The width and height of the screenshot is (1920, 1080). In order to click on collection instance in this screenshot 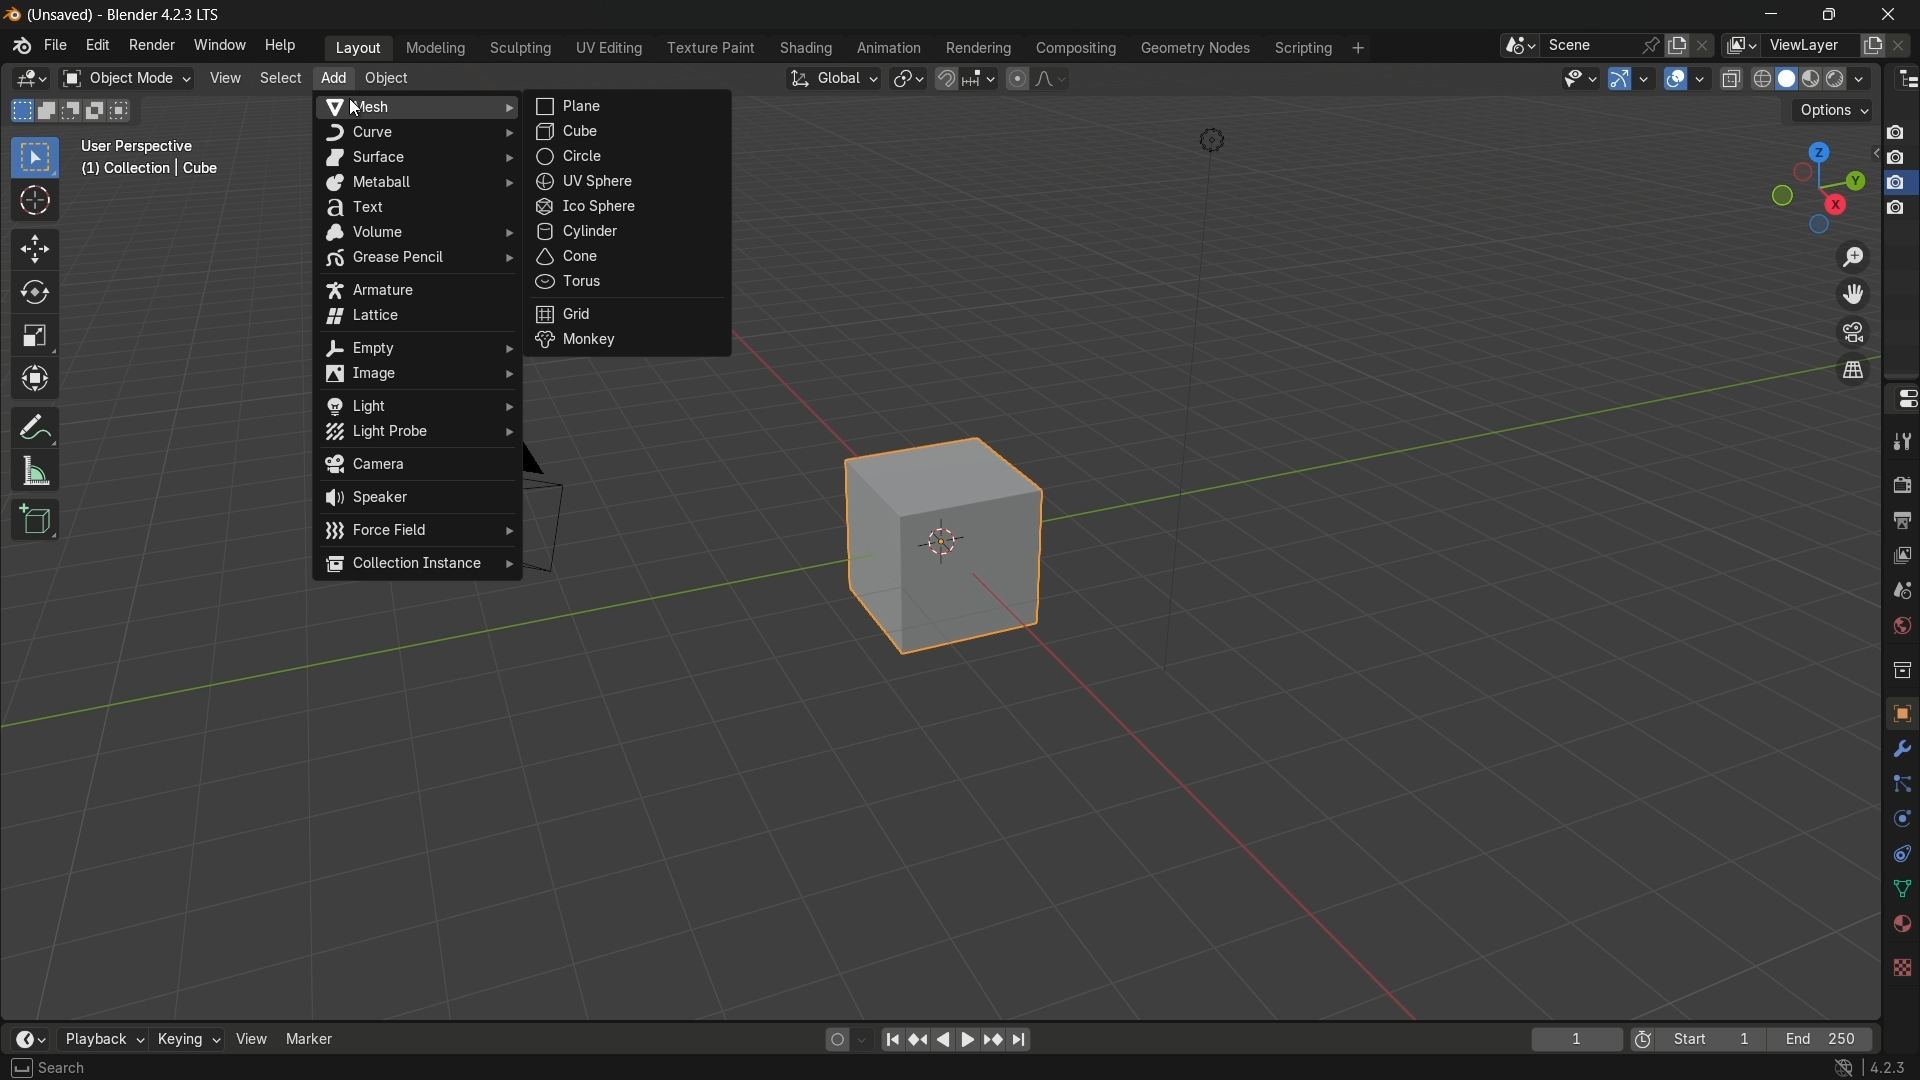, I will do `click(416, 565)`.